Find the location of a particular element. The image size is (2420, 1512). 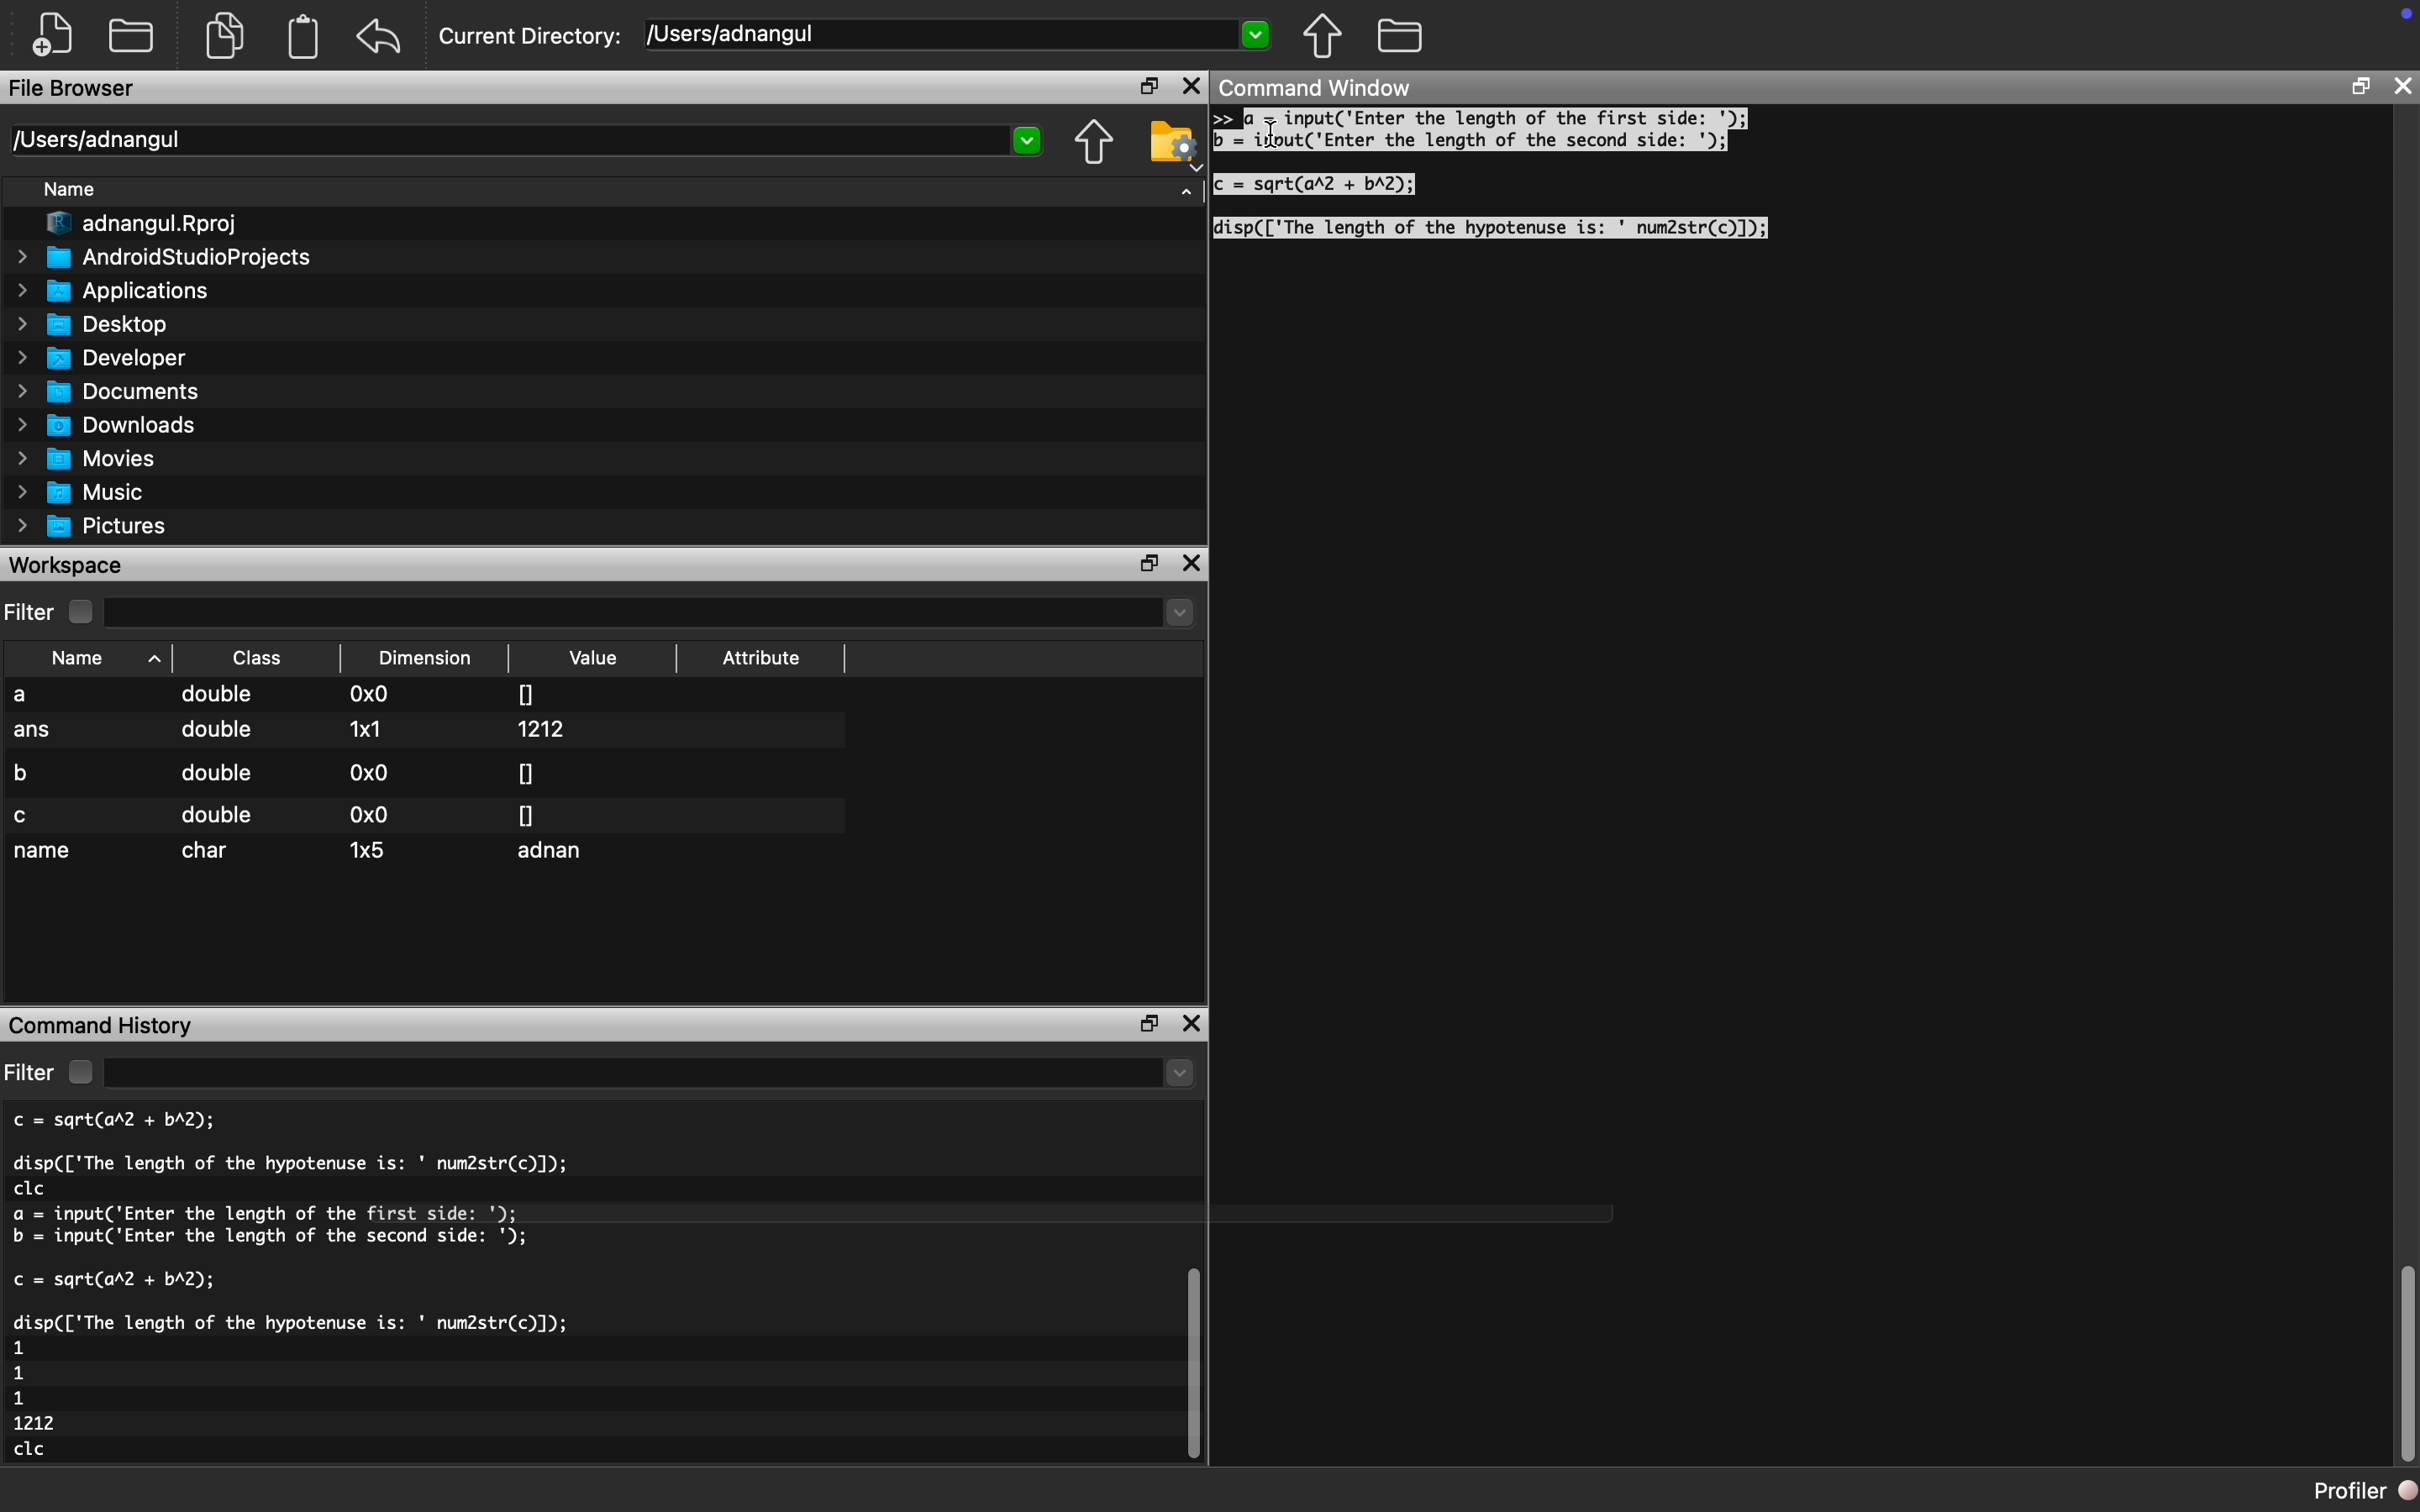

char is located at coordinates (211, 851).